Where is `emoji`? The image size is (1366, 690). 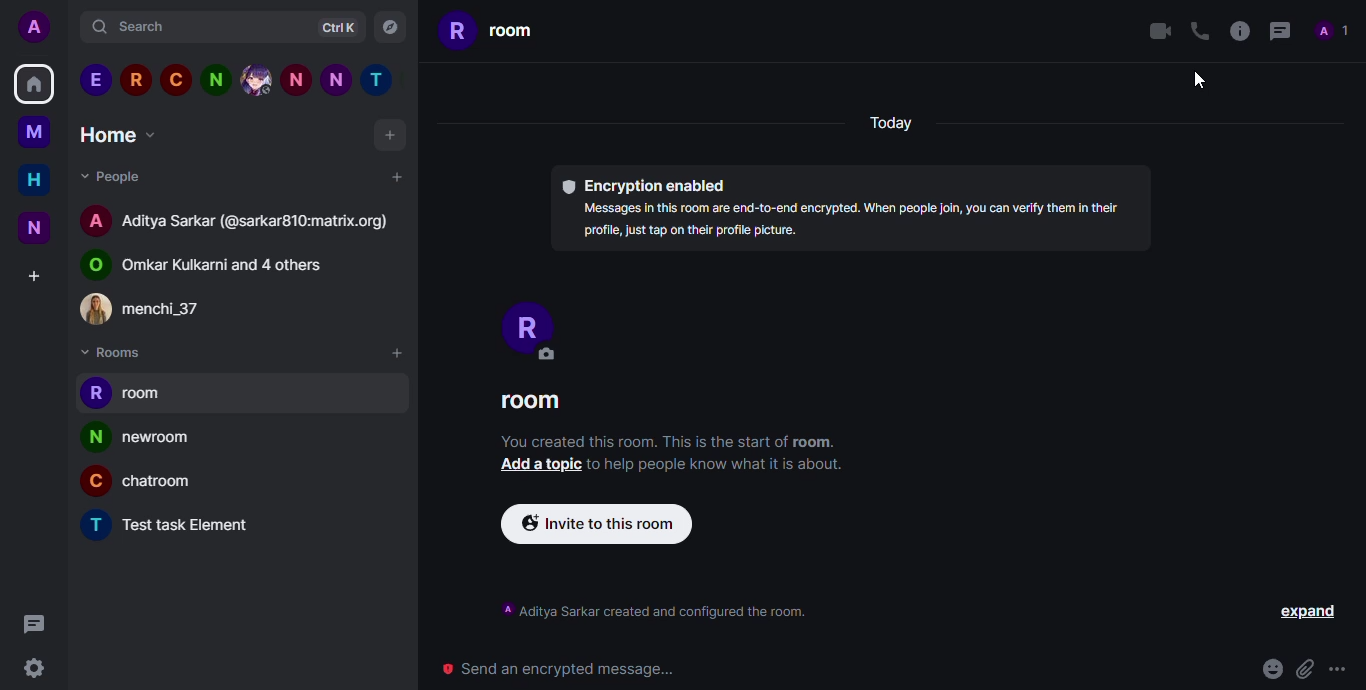 emoji is located at coordinates (1271, 664).